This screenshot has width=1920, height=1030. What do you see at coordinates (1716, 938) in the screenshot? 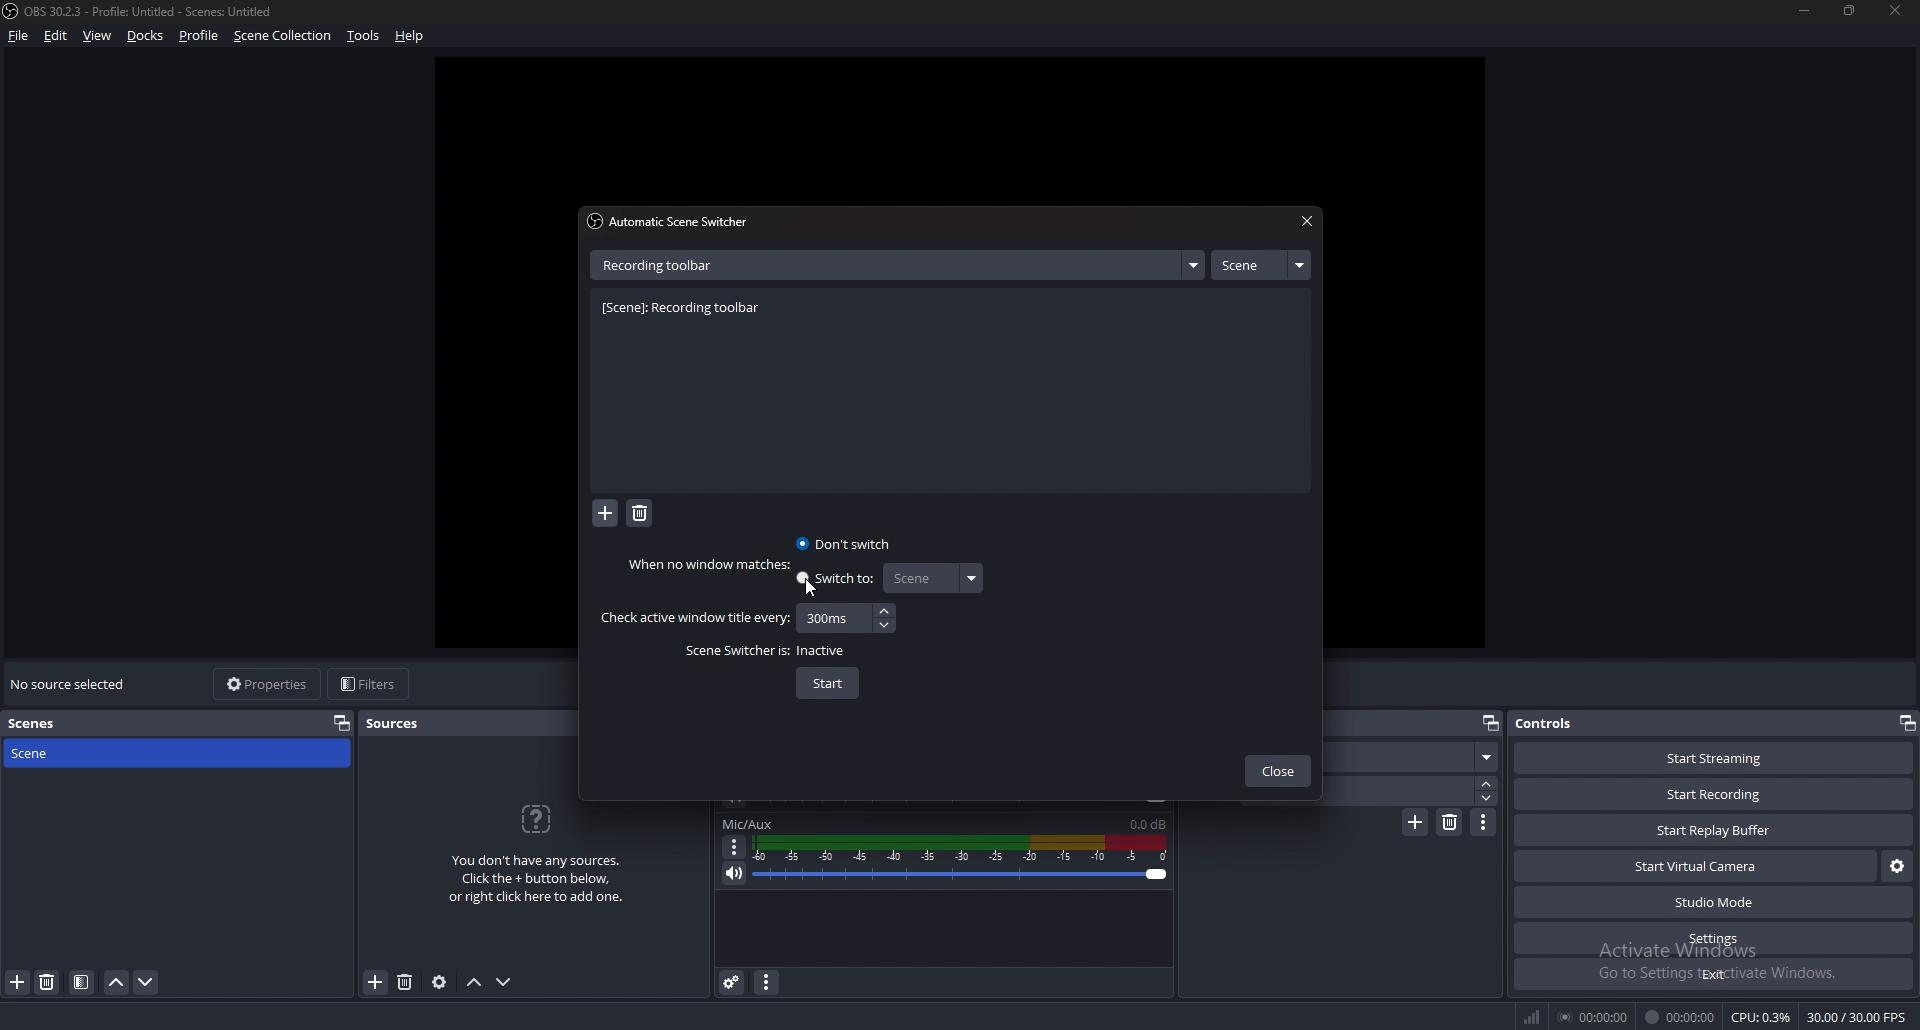
I see `settings` at bounding box center [1716, 938].